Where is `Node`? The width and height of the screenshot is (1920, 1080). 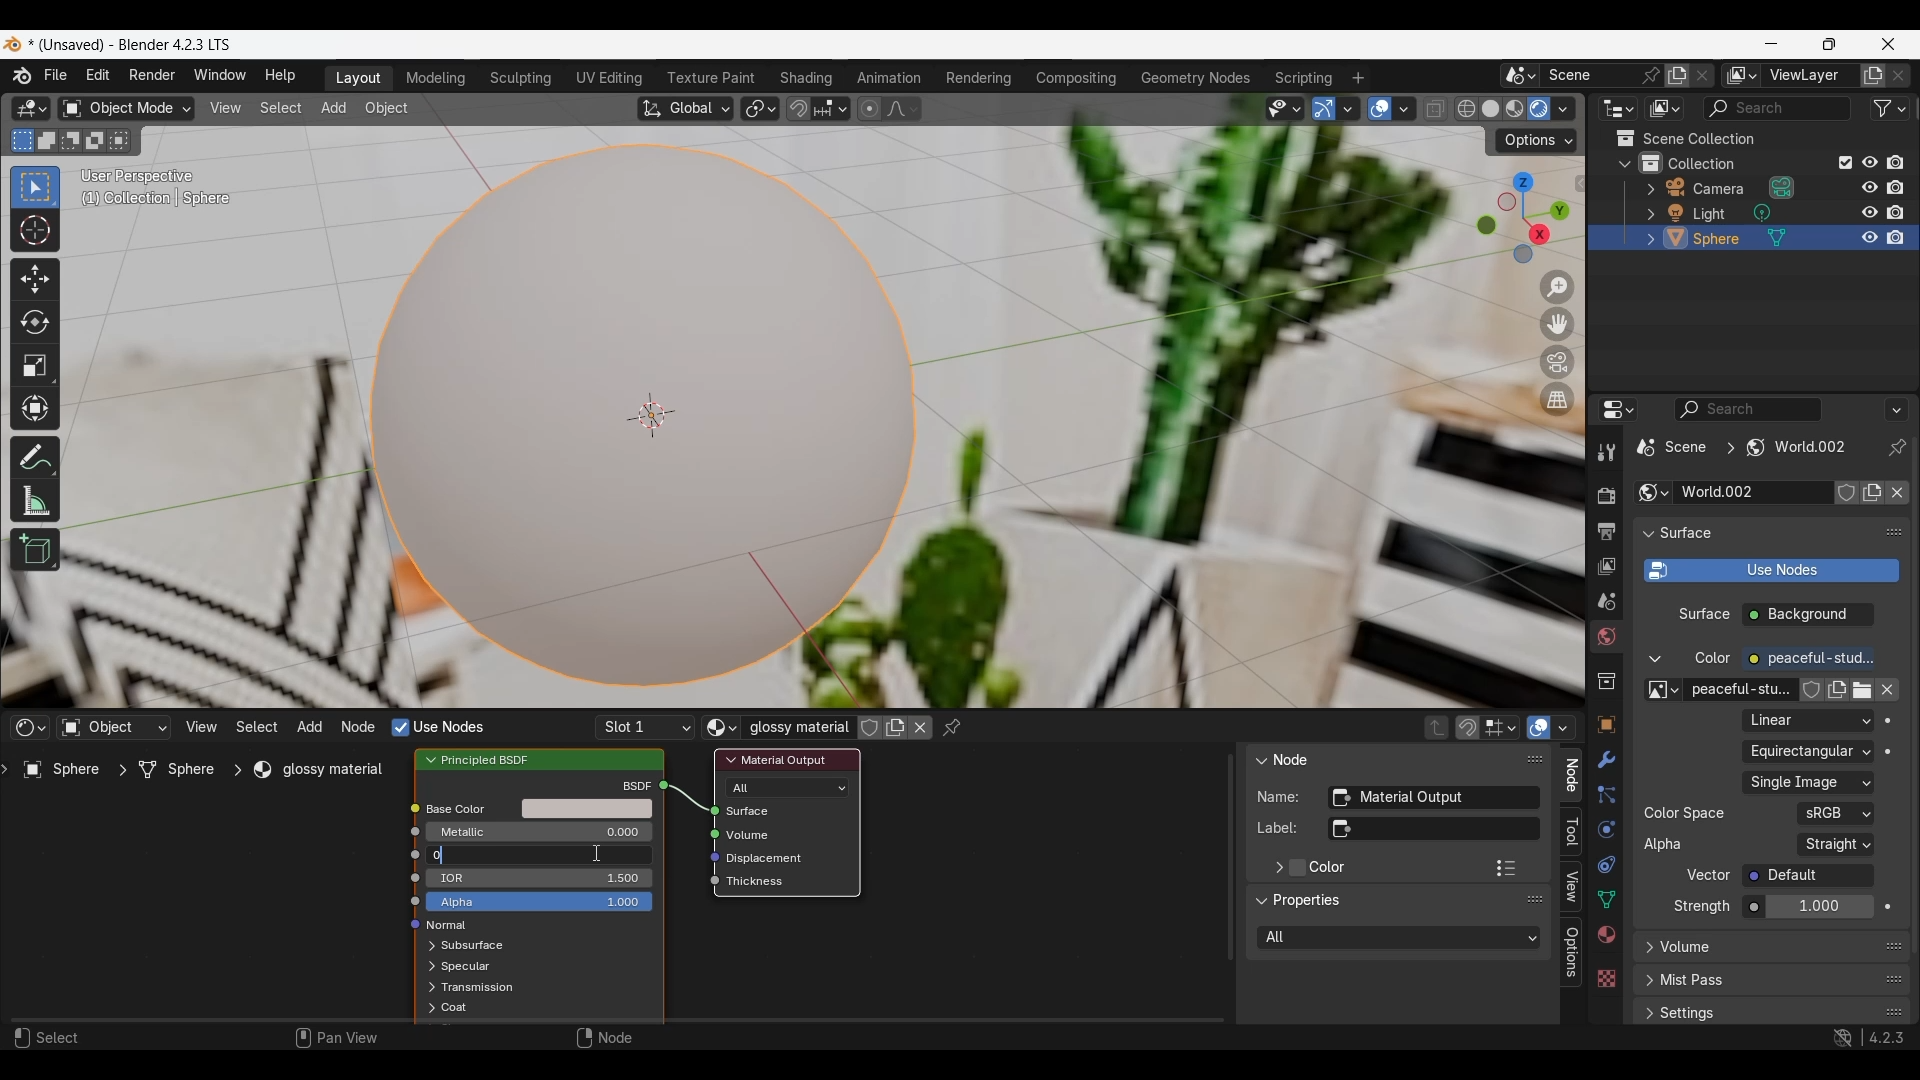 Node is located at coordinates (604, 1038).